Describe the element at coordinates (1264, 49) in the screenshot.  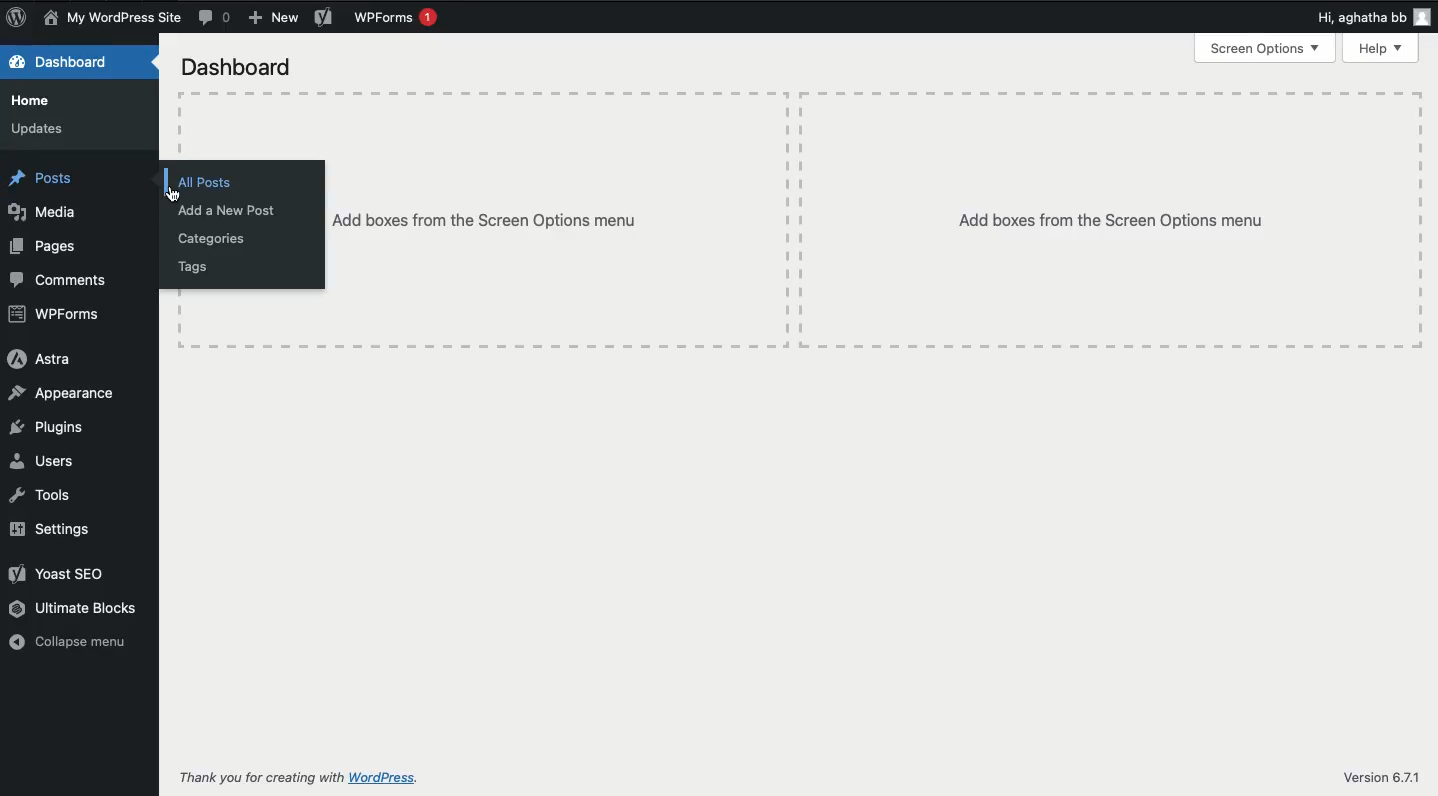
I see `Screen options` at that location.